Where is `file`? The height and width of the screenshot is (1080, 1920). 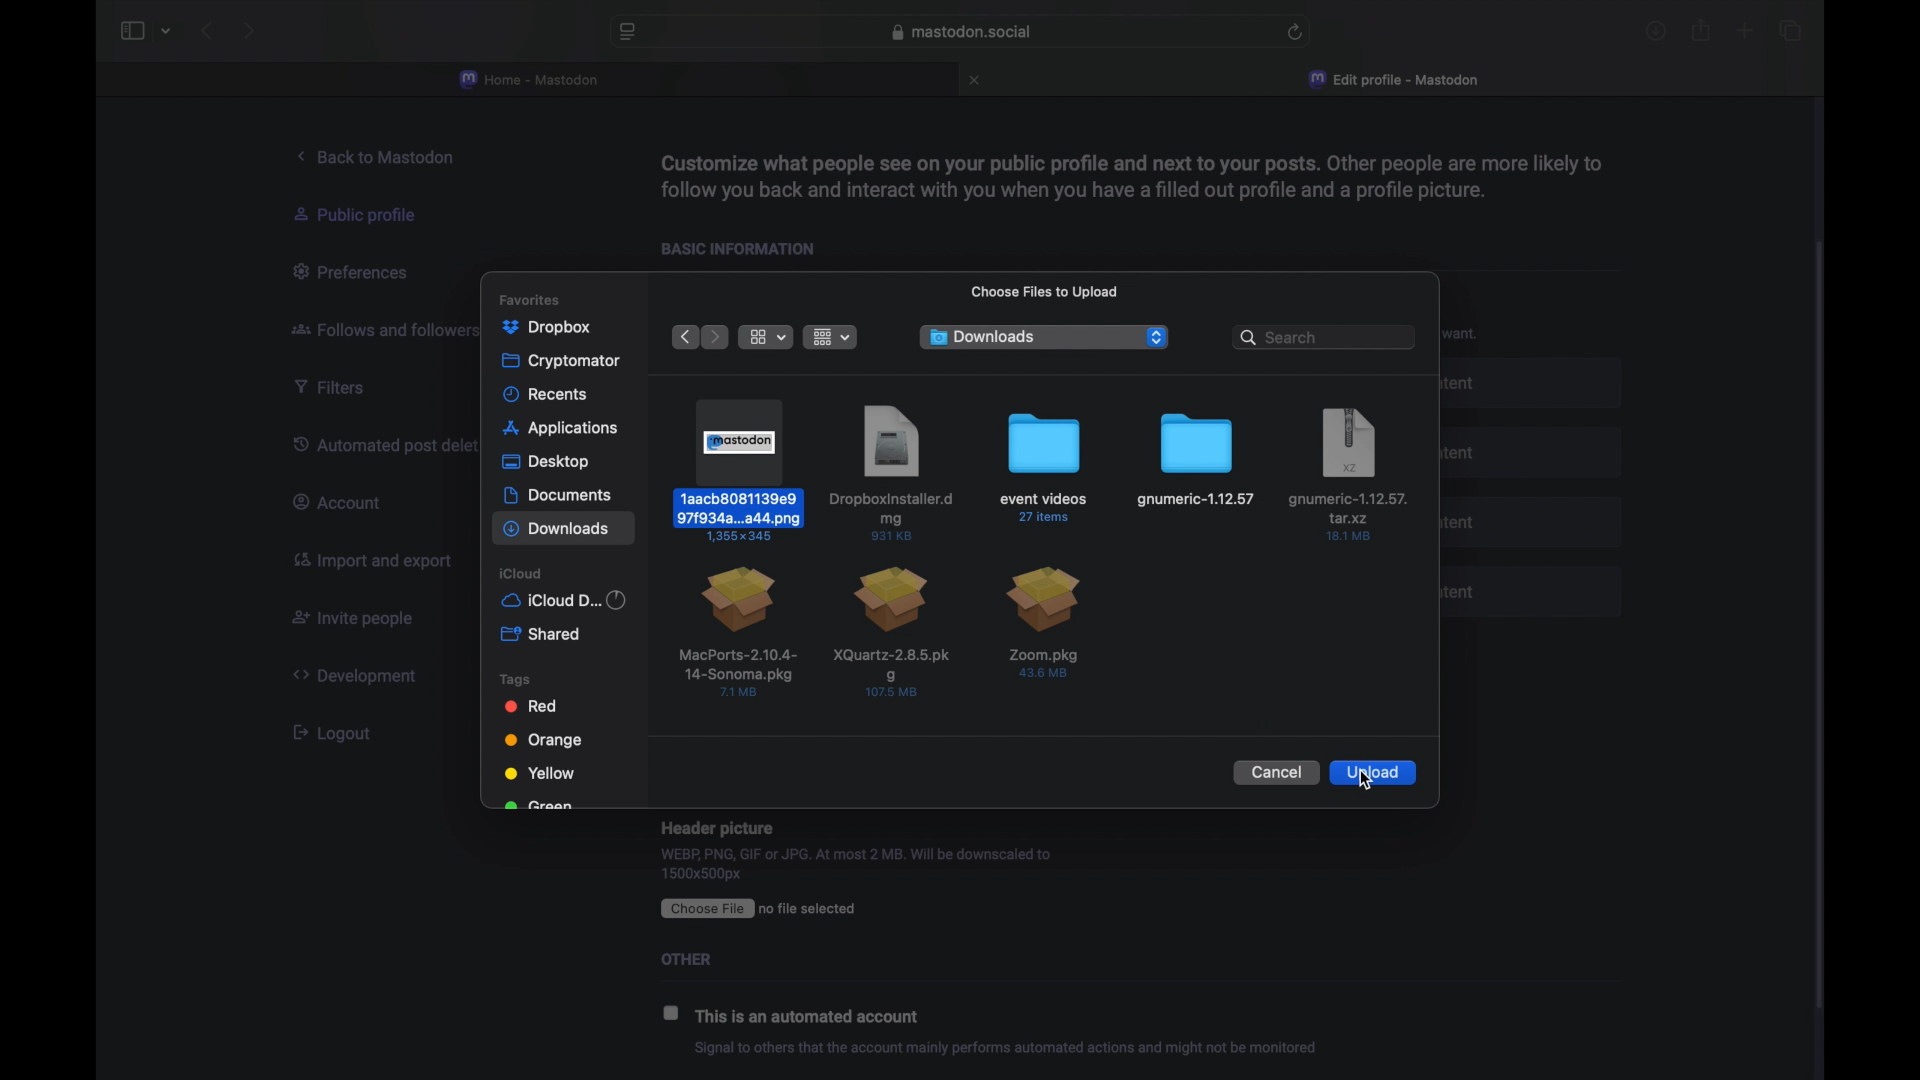
file is located at coordinates (738, 631).